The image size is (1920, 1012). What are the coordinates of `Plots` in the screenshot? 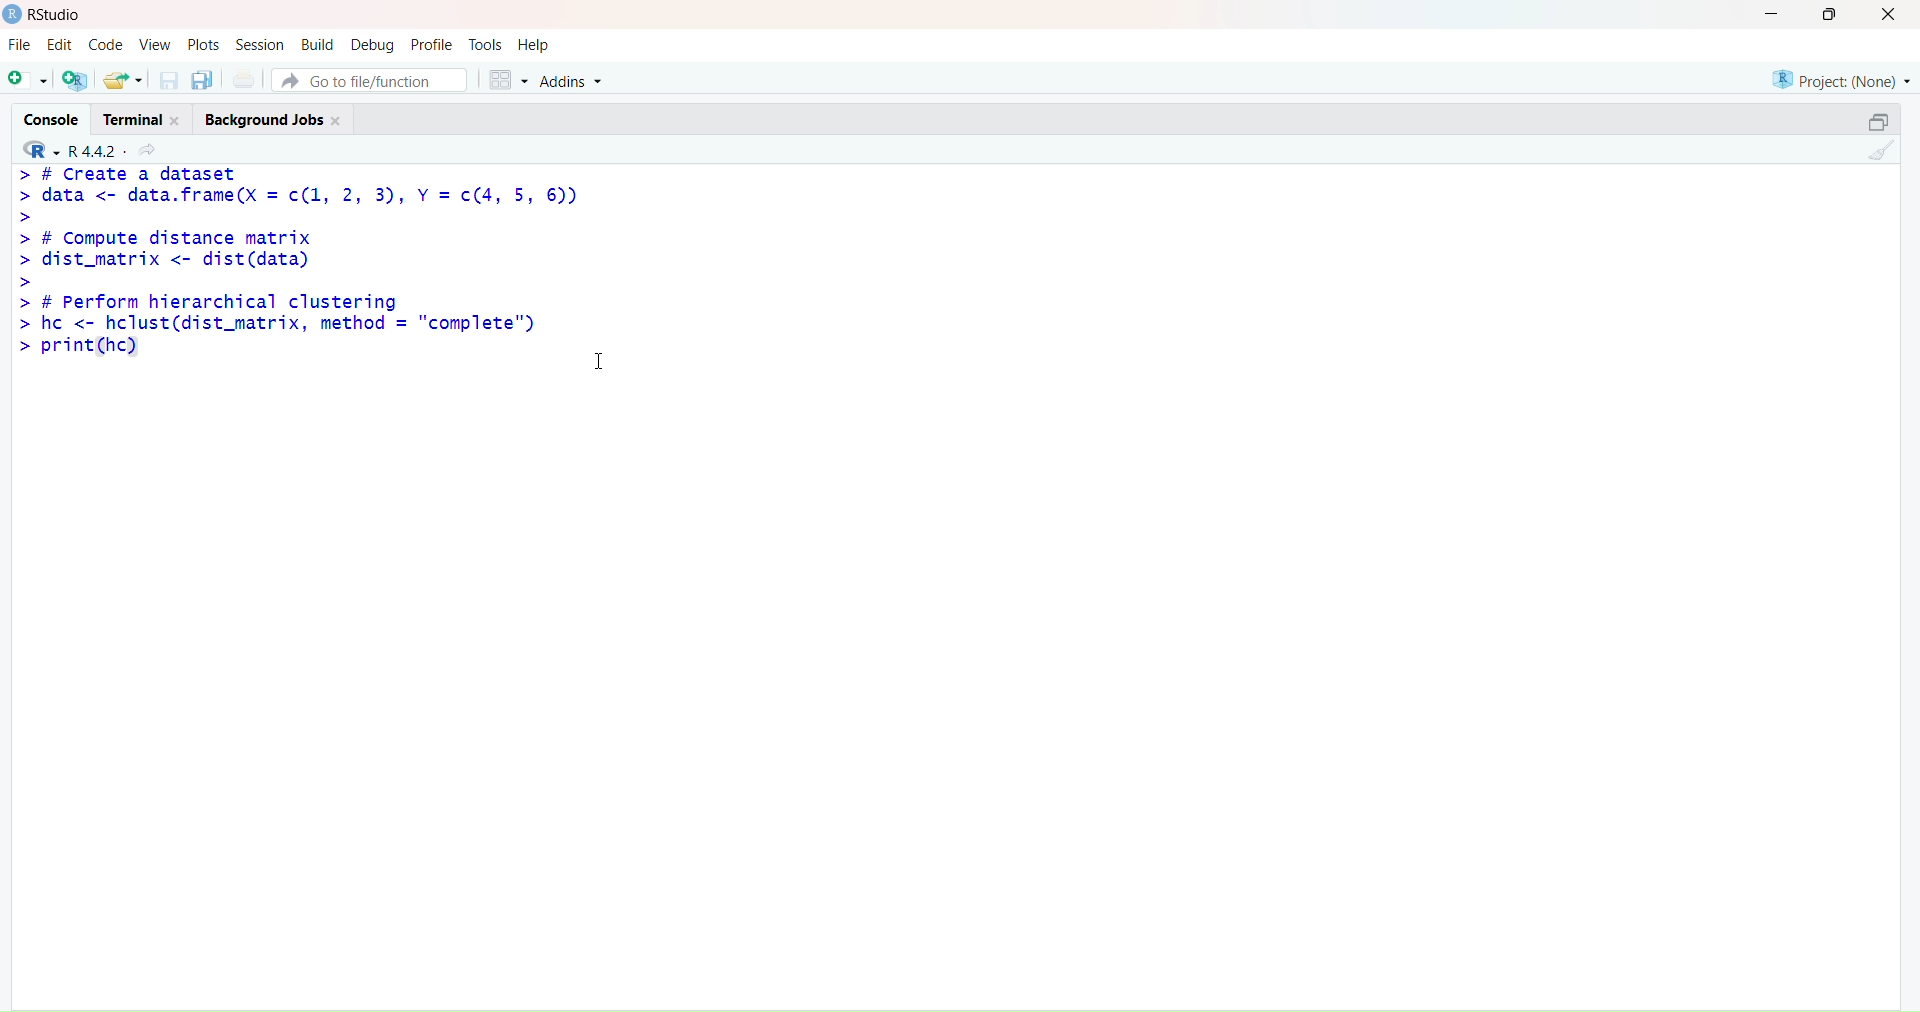 It's located at (203, 45).